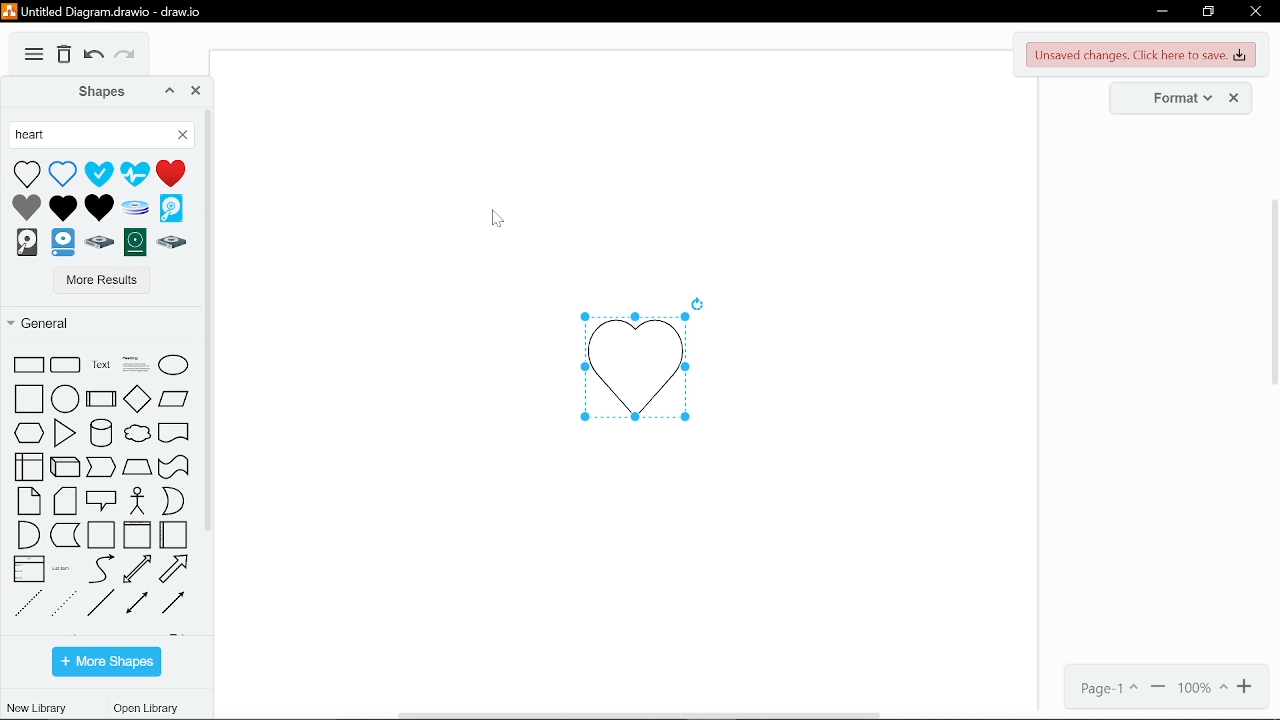 The image size is (1280, 720). I want to click on vertical scrollbar, so click(210, 319).